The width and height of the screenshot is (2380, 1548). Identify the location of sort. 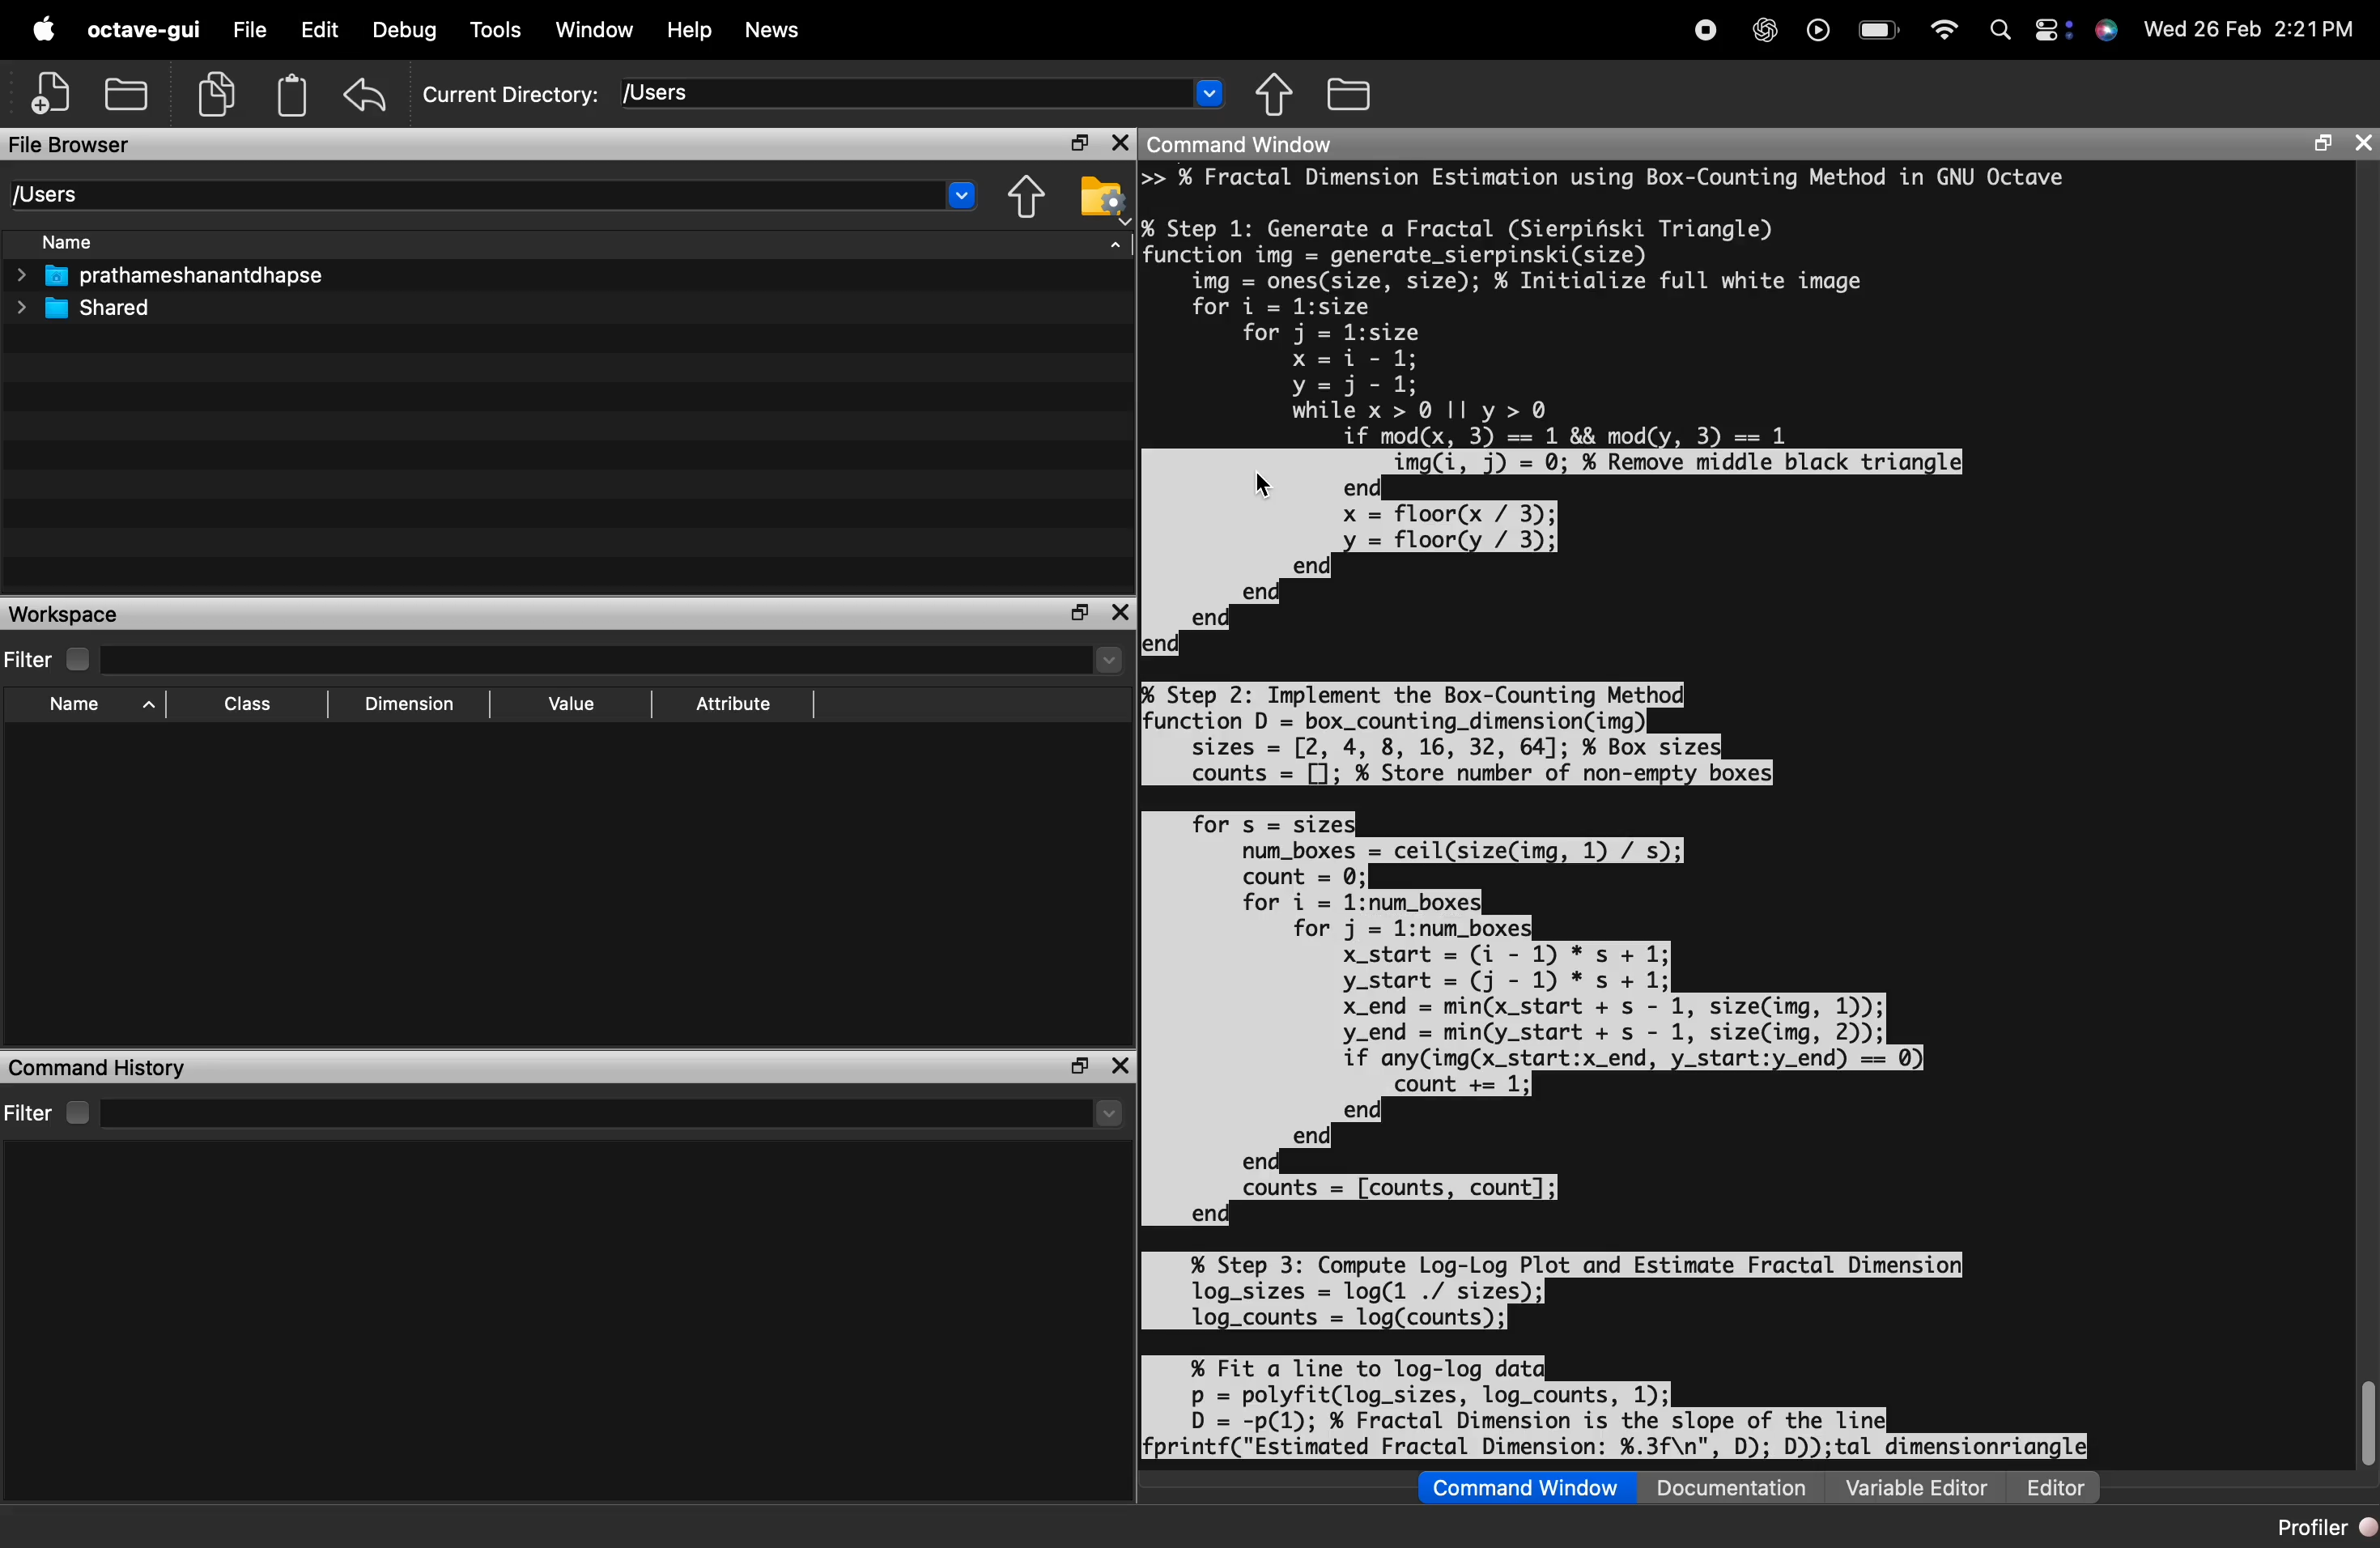
(1115, 252).